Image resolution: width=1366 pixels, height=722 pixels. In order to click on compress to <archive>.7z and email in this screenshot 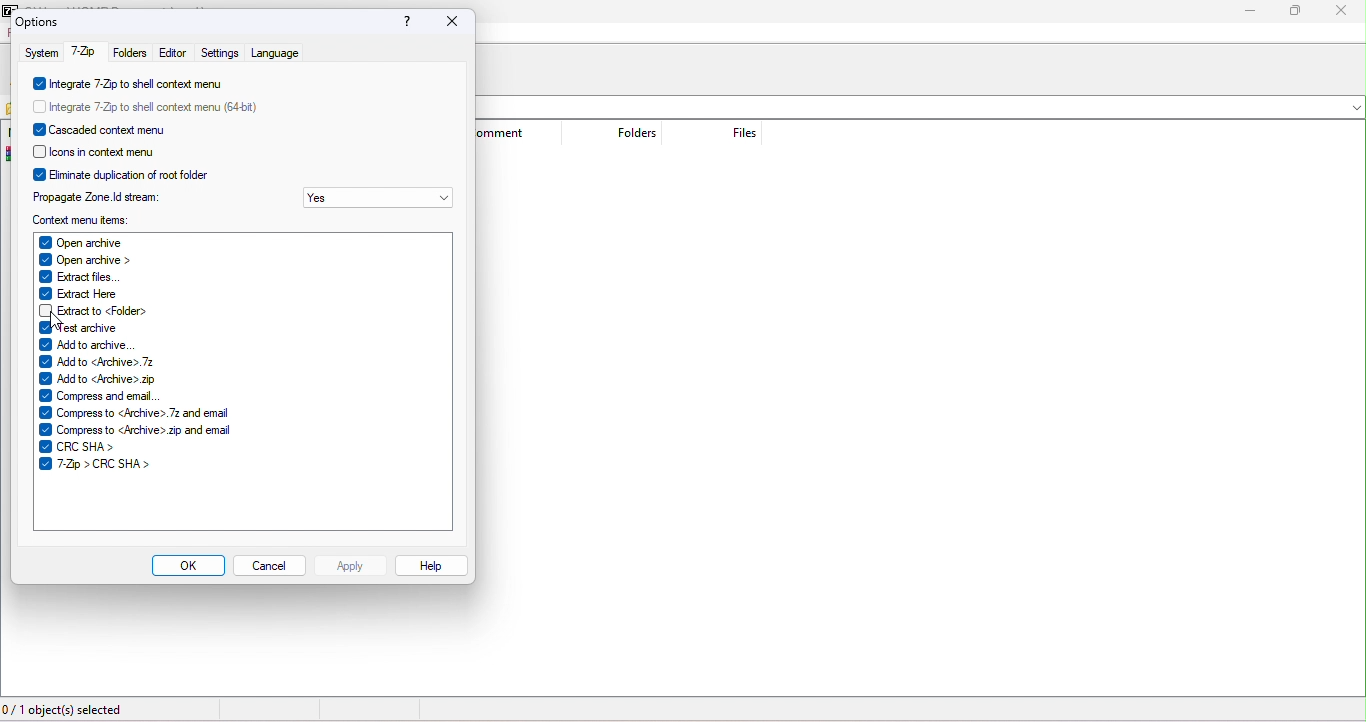, I will do `click(140, 413)`.